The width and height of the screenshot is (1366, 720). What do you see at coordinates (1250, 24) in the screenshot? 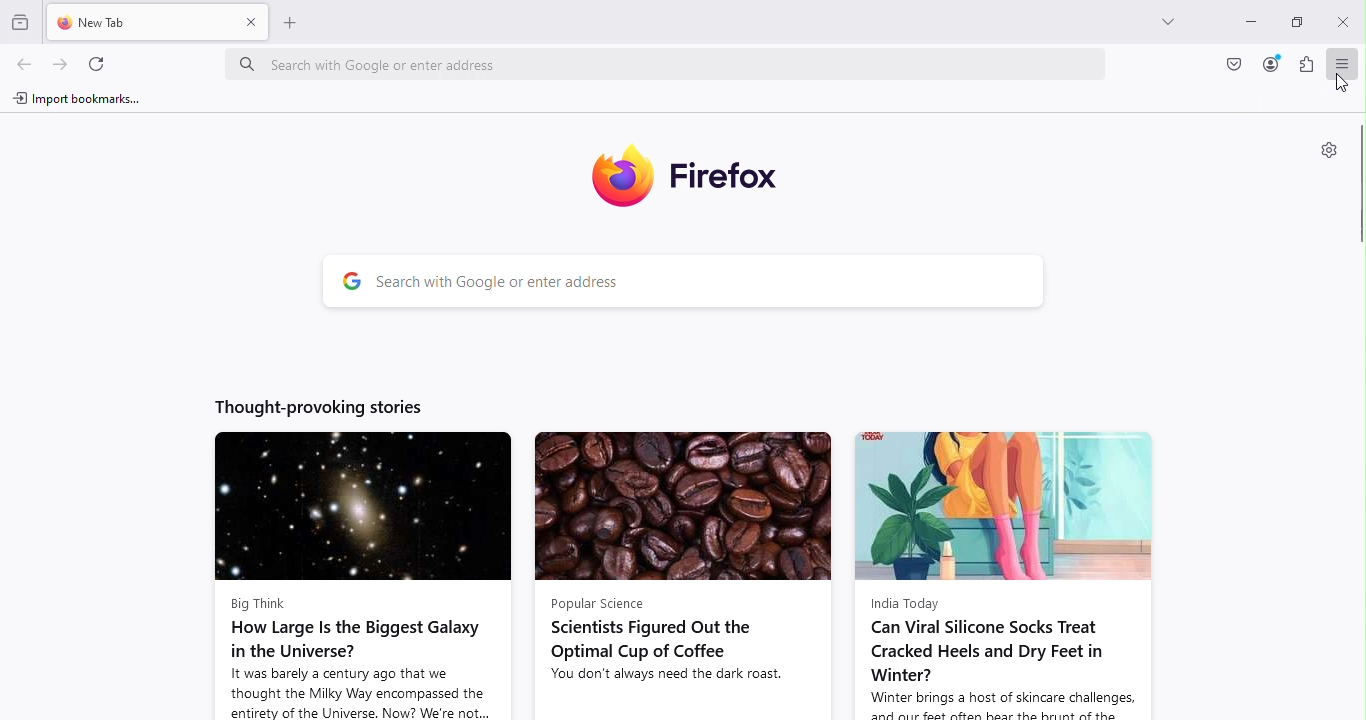
I see `Minimize tab` at bounding box center [1250, 24].